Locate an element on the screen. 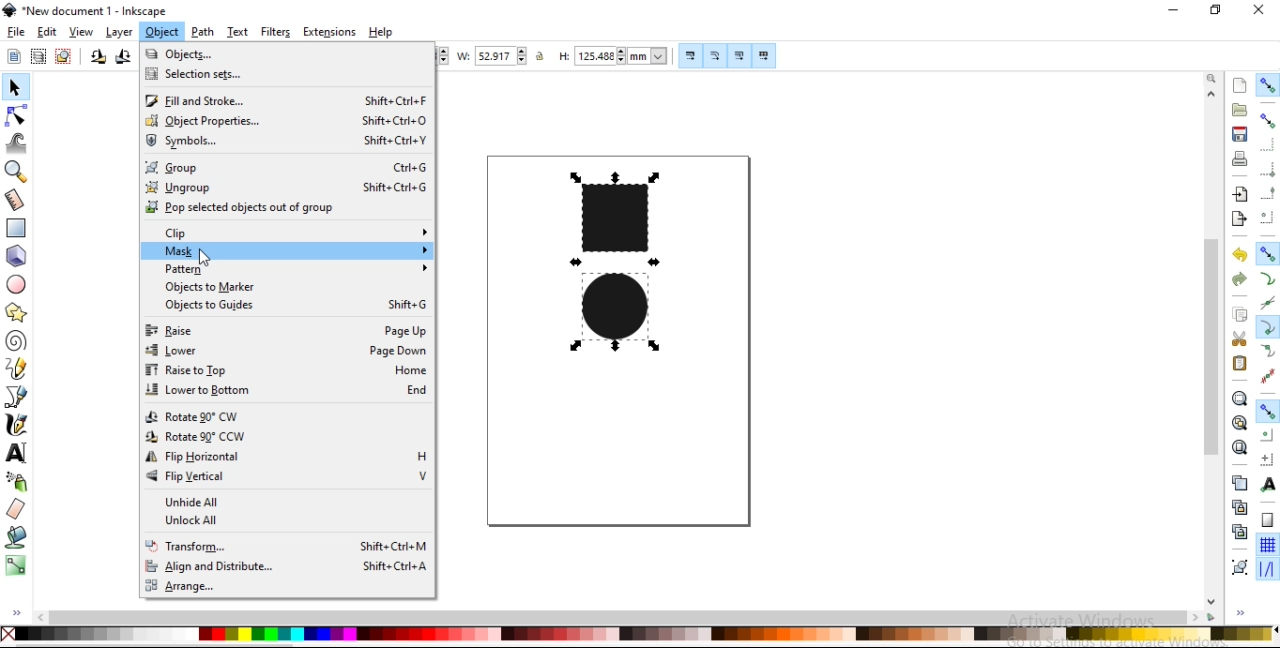  snap other points is located at coordinates (1268, 411).